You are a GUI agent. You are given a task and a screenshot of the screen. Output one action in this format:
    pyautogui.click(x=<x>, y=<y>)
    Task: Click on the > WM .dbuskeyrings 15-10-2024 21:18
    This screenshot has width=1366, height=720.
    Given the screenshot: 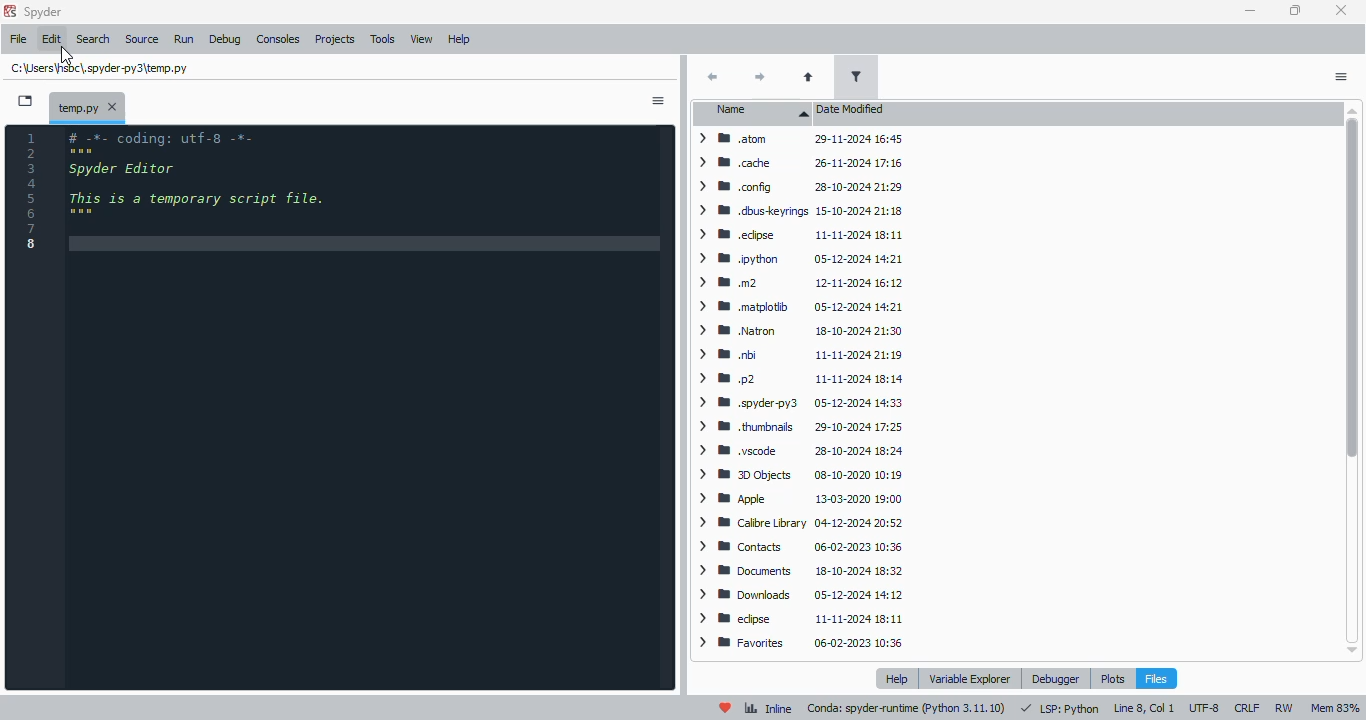 What is the action you would take?
    pyautogui.click(x=797, y=209)
    